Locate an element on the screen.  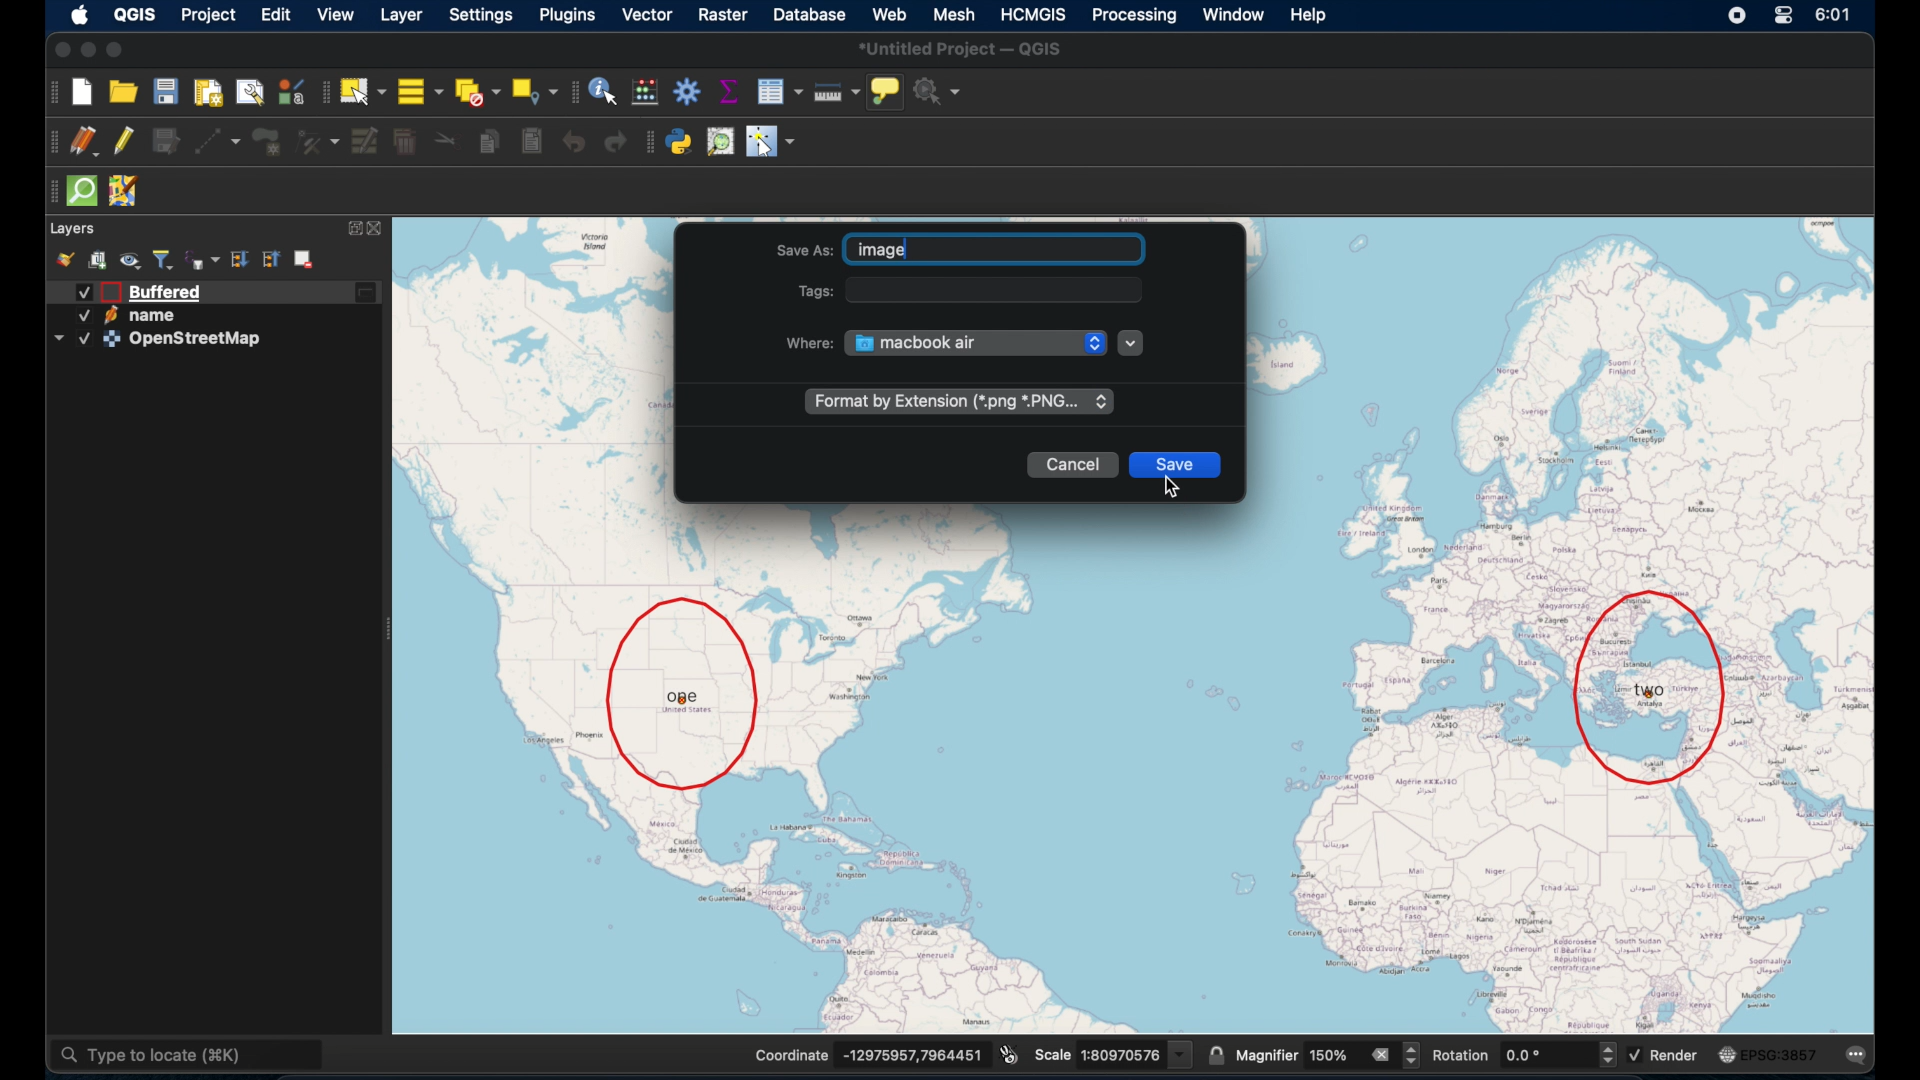
save project is located at coordinates (165, 92).